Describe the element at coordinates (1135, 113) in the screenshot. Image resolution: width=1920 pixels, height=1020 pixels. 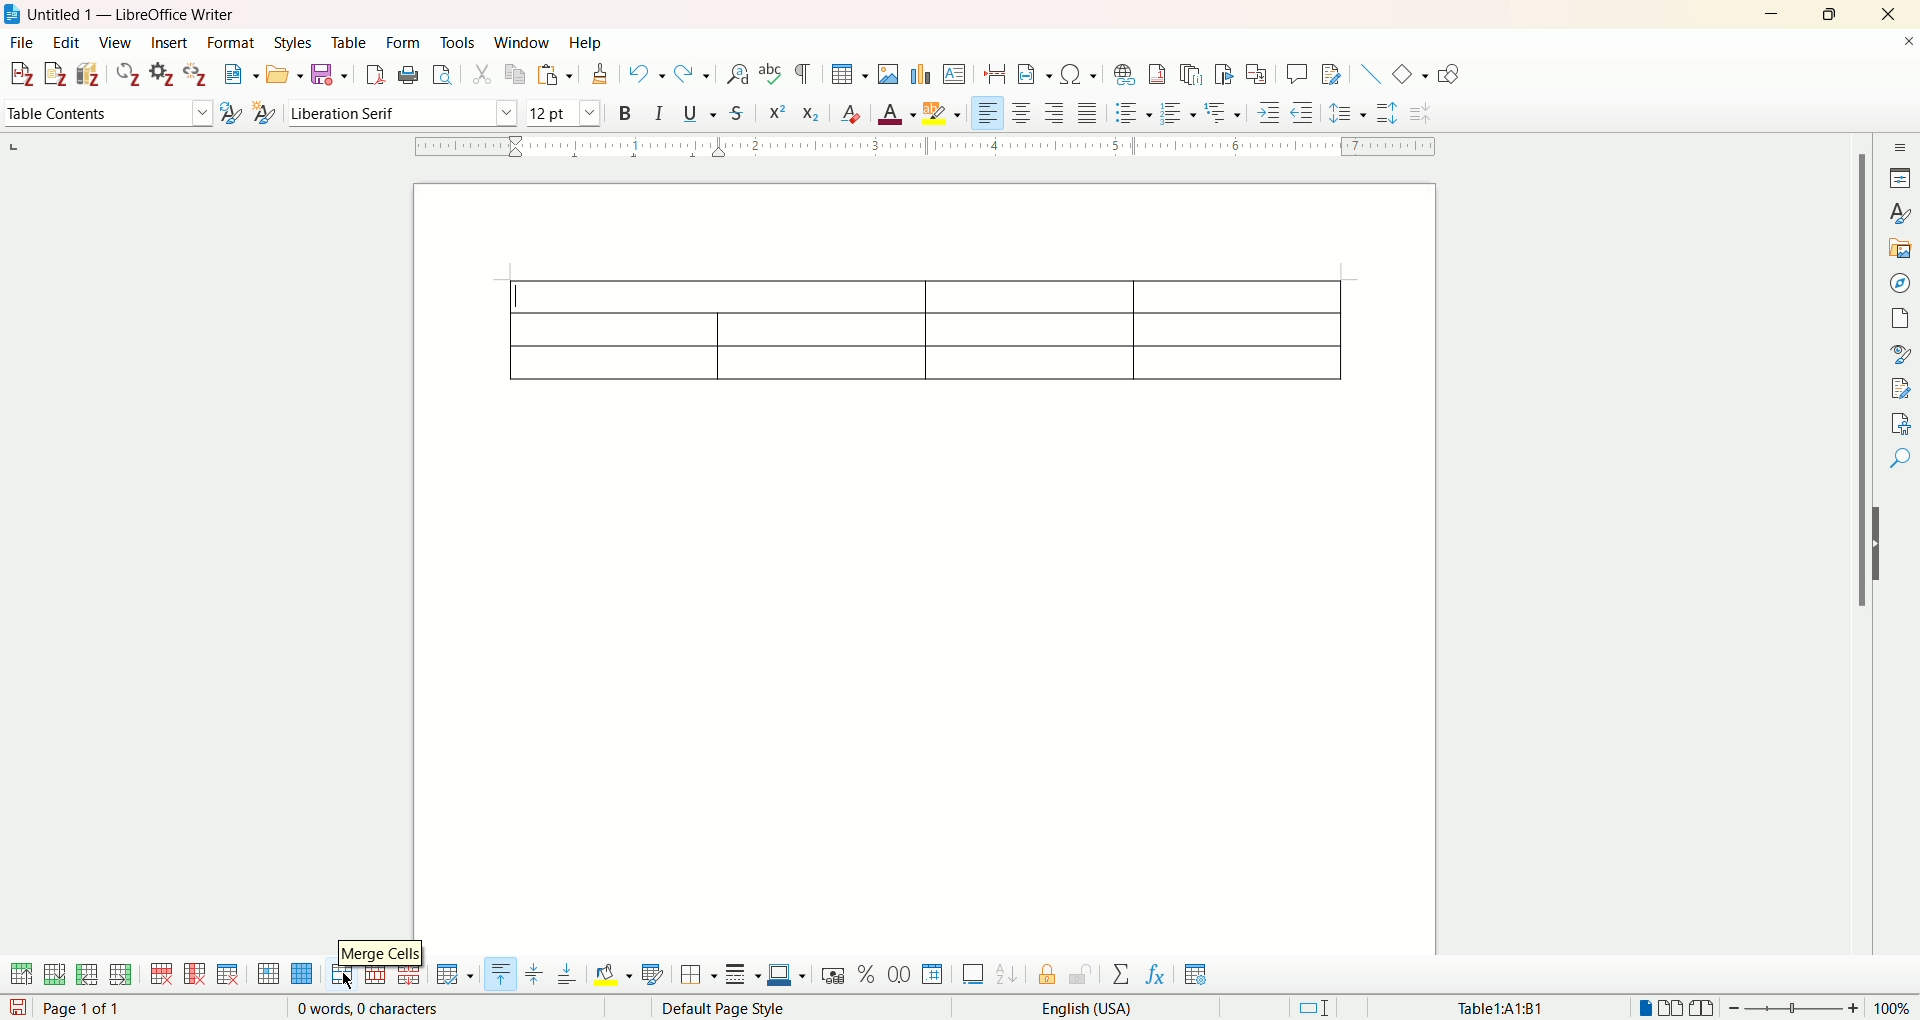
I see `unordered list` at that location.